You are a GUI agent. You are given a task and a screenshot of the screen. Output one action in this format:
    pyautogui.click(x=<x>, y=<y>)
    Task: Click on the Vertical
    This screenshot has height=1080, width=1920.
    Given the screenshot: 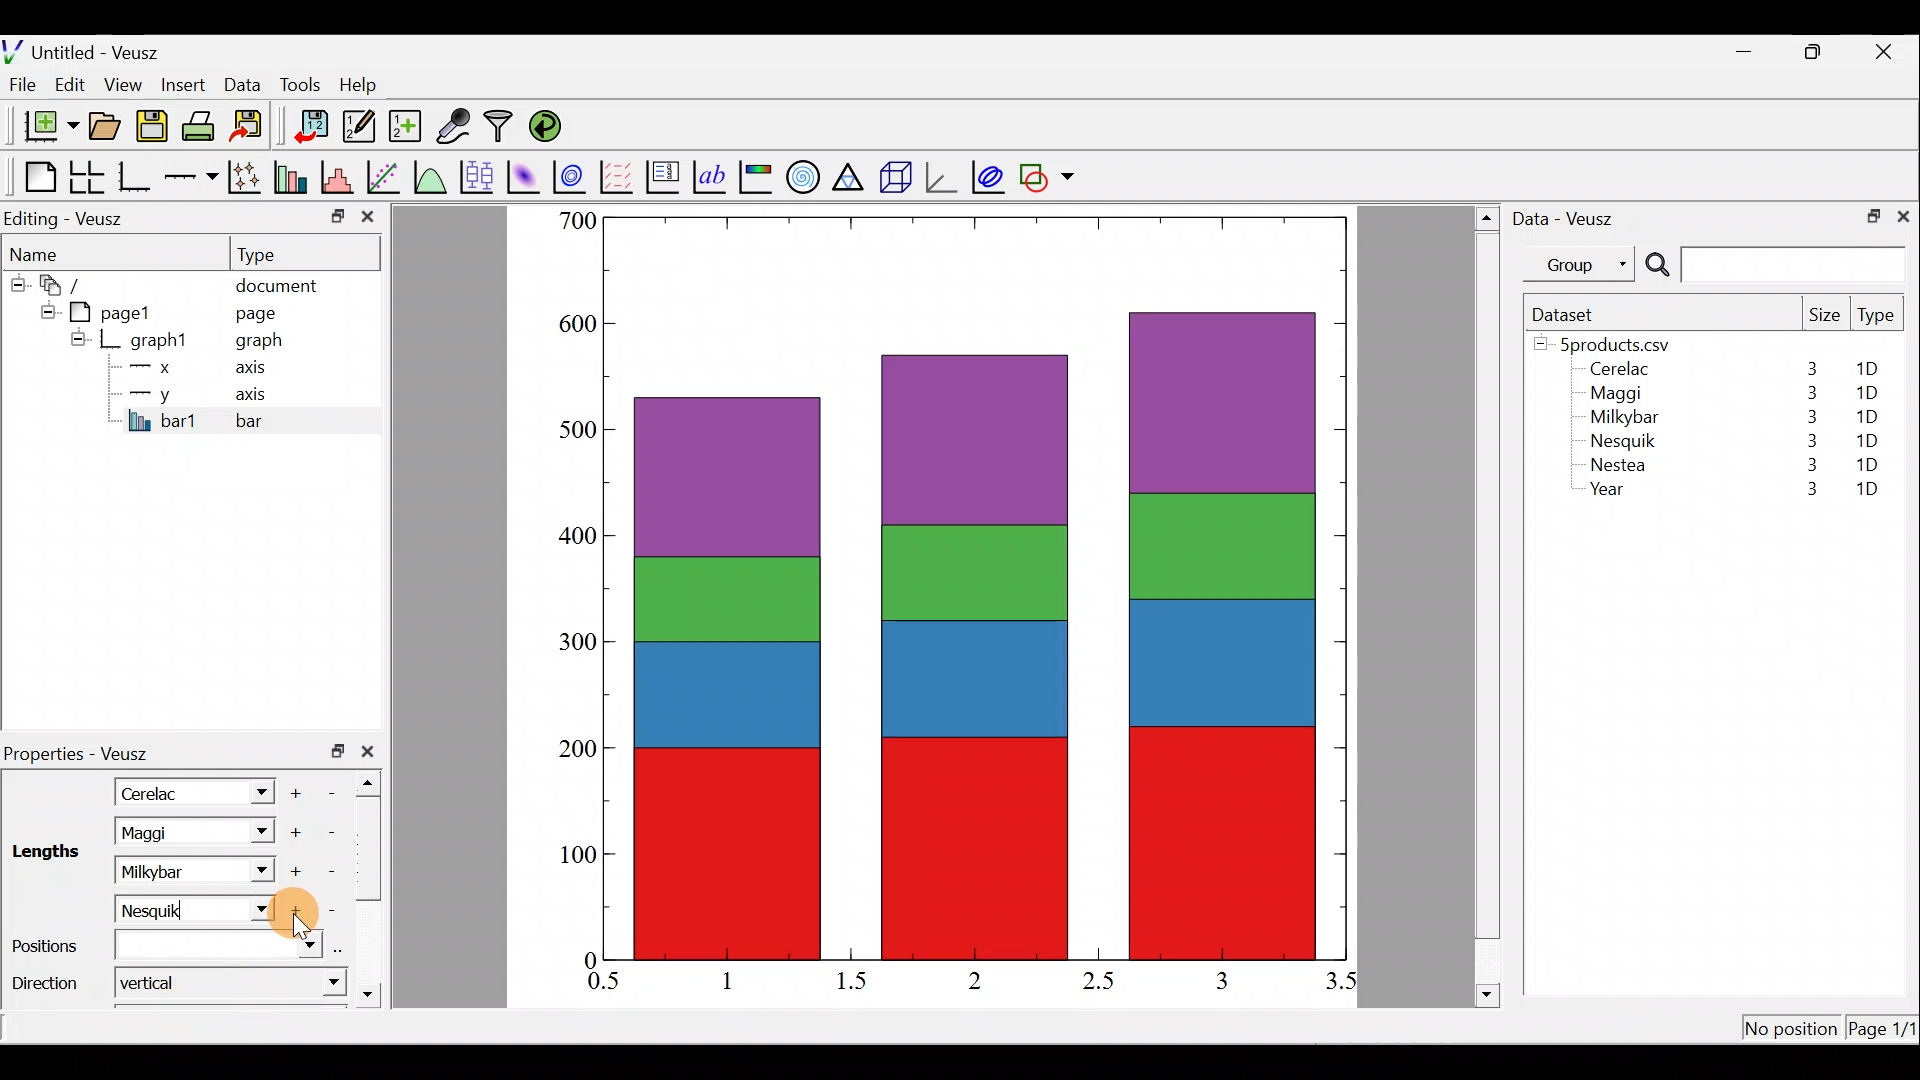 What is the action you would take?
    pyautogui.click(x=161, y=980)
    